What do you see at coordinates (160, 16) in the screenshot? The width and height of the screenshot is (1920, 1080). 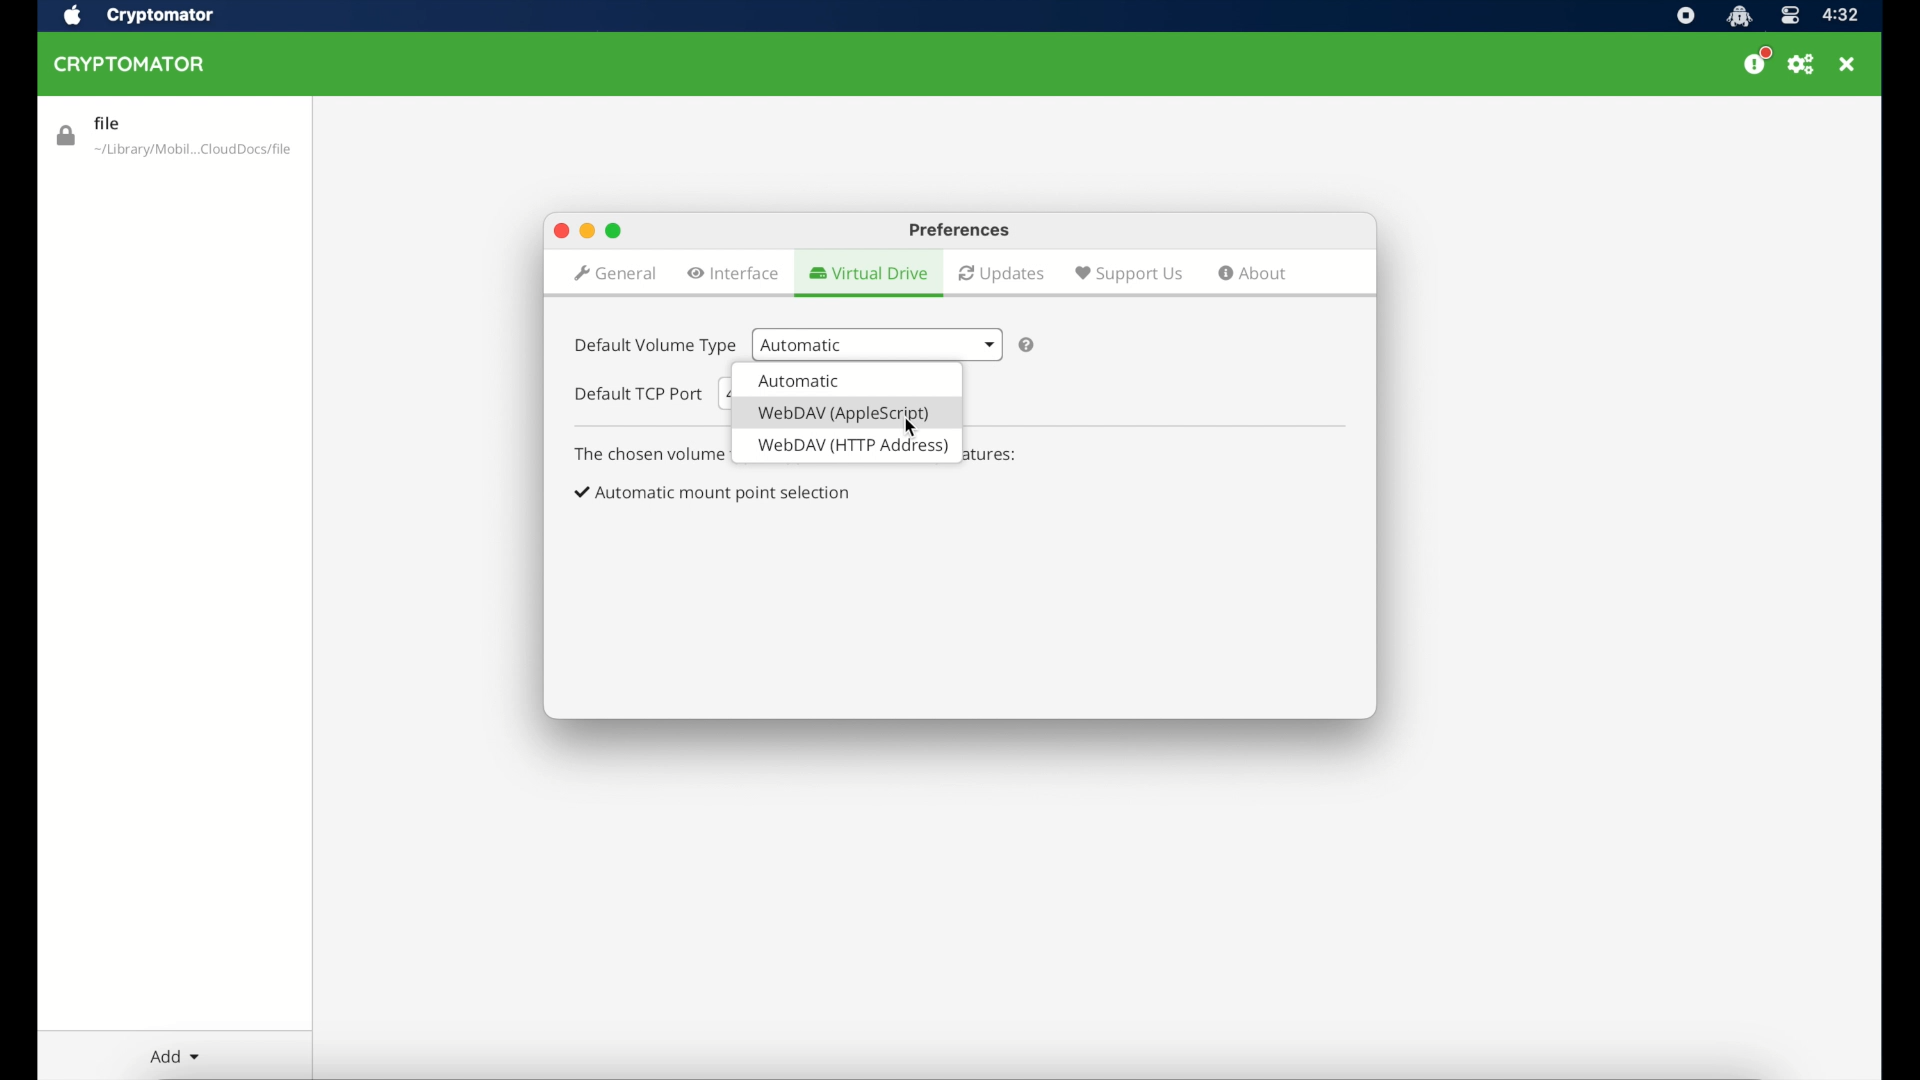 I see `cryptomator` at bounding box center [160, 16].